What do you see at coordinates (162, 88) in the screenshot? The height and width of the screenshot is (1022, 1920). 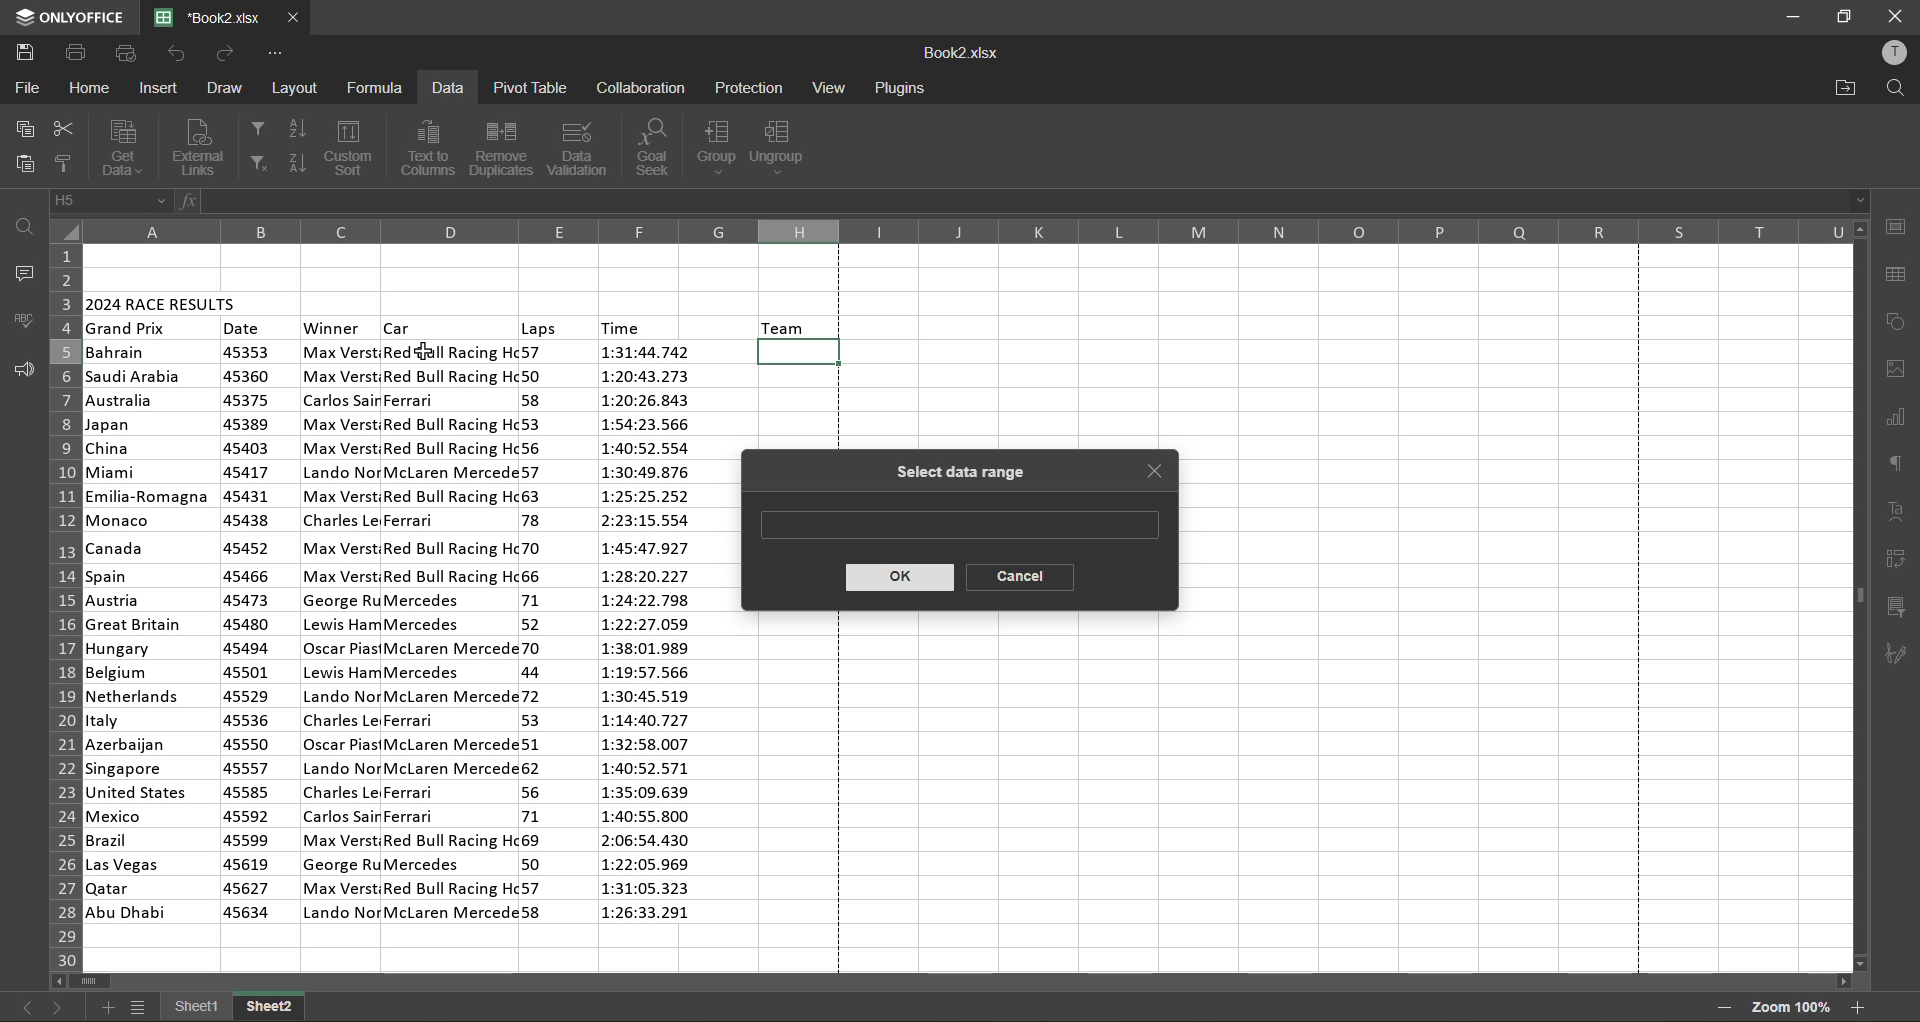 I see `insert` at bounding box center [162, 88].